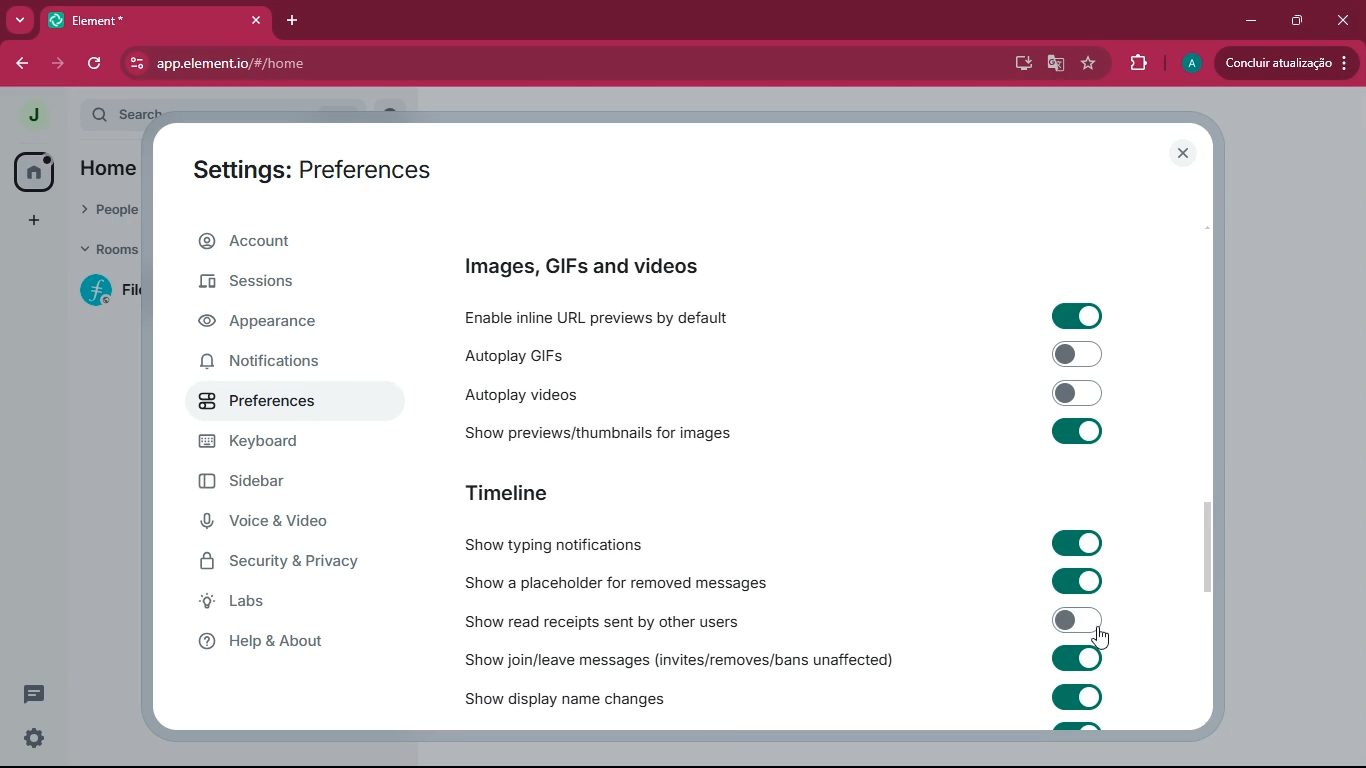 The image size is (1366, 768). Describe the element at coordinates (293, 21) in the screenshot. I see `add tab` at that location.